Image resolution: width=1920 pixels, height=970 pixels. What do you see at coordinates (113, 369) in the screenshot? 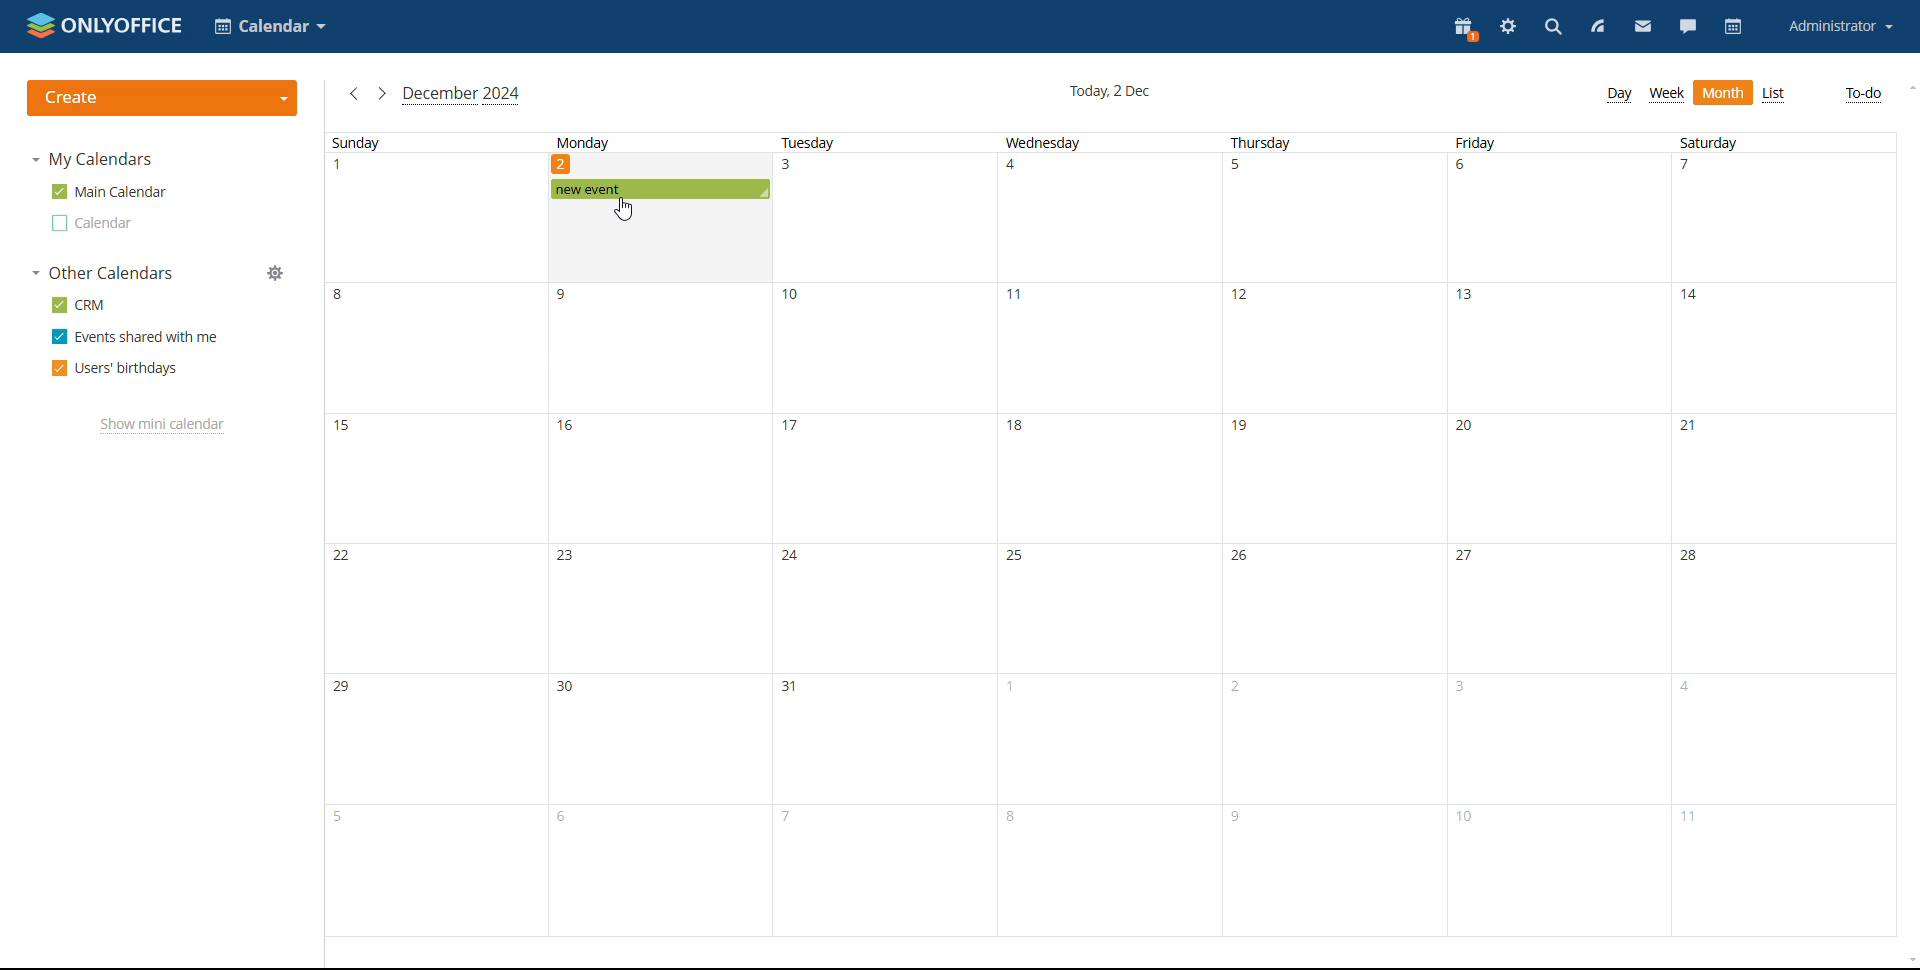
I see `users' birthdays` at bounding box center [113, 369].